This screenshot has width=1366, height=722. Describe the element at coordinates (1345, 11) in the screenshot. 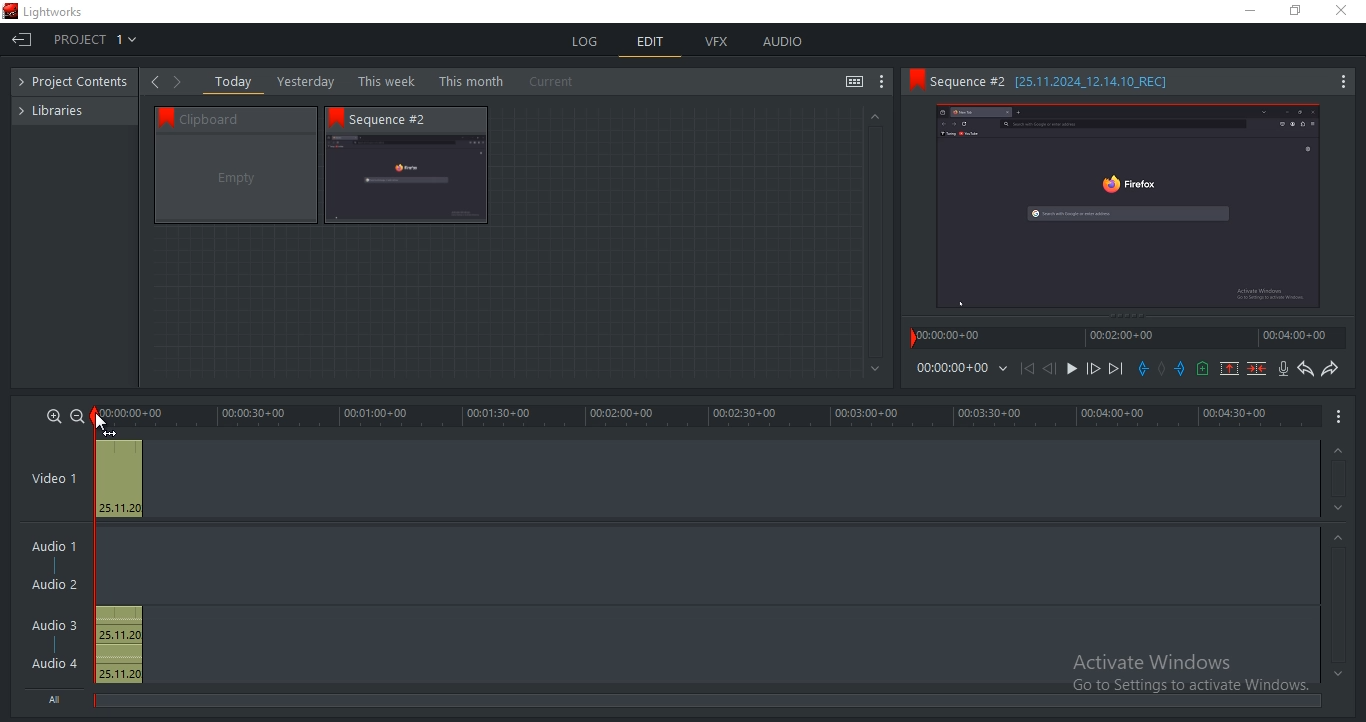

I see `Close` at that location.